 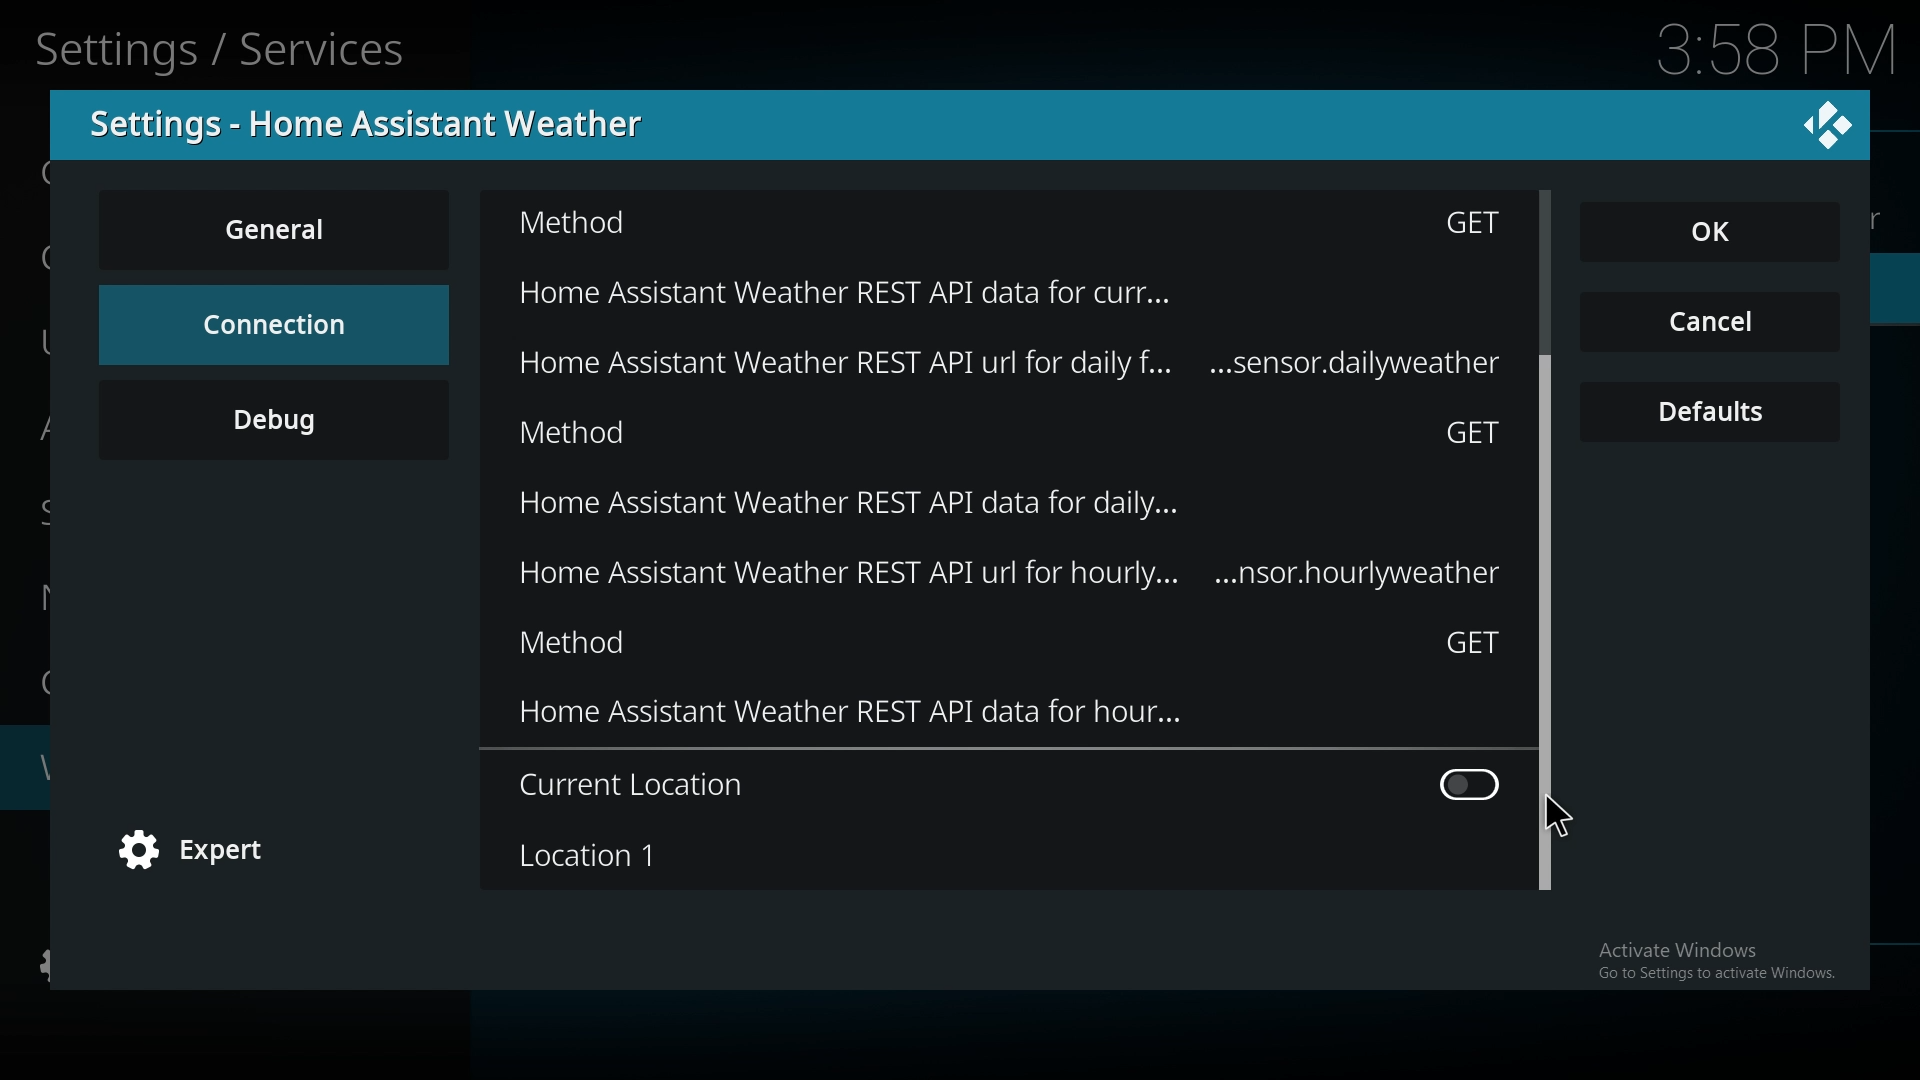 What do you see at coordinates (272, 324) in the screenshot?
I see `connection` at bounding box center [272, 324].